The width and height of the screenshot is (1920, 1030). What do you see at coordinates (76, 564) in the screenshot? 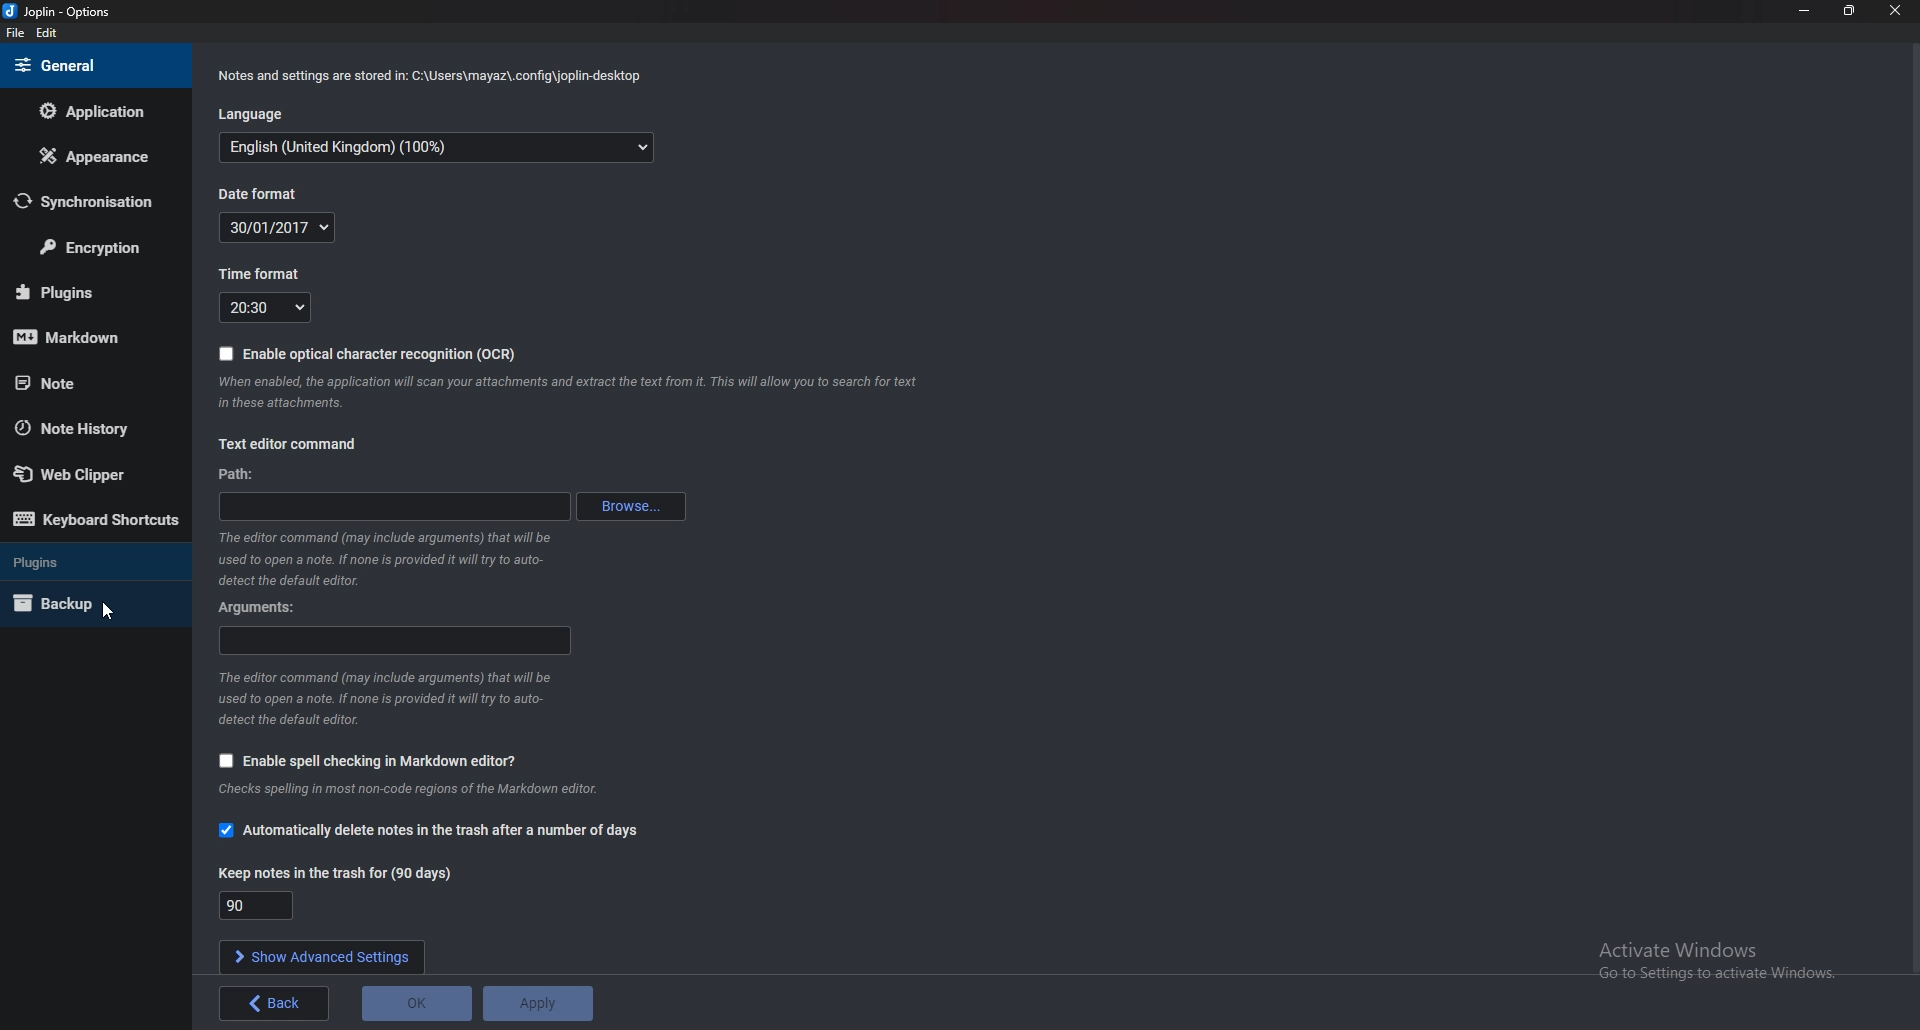
I see `Plugins` at bounding box center [76, 564].